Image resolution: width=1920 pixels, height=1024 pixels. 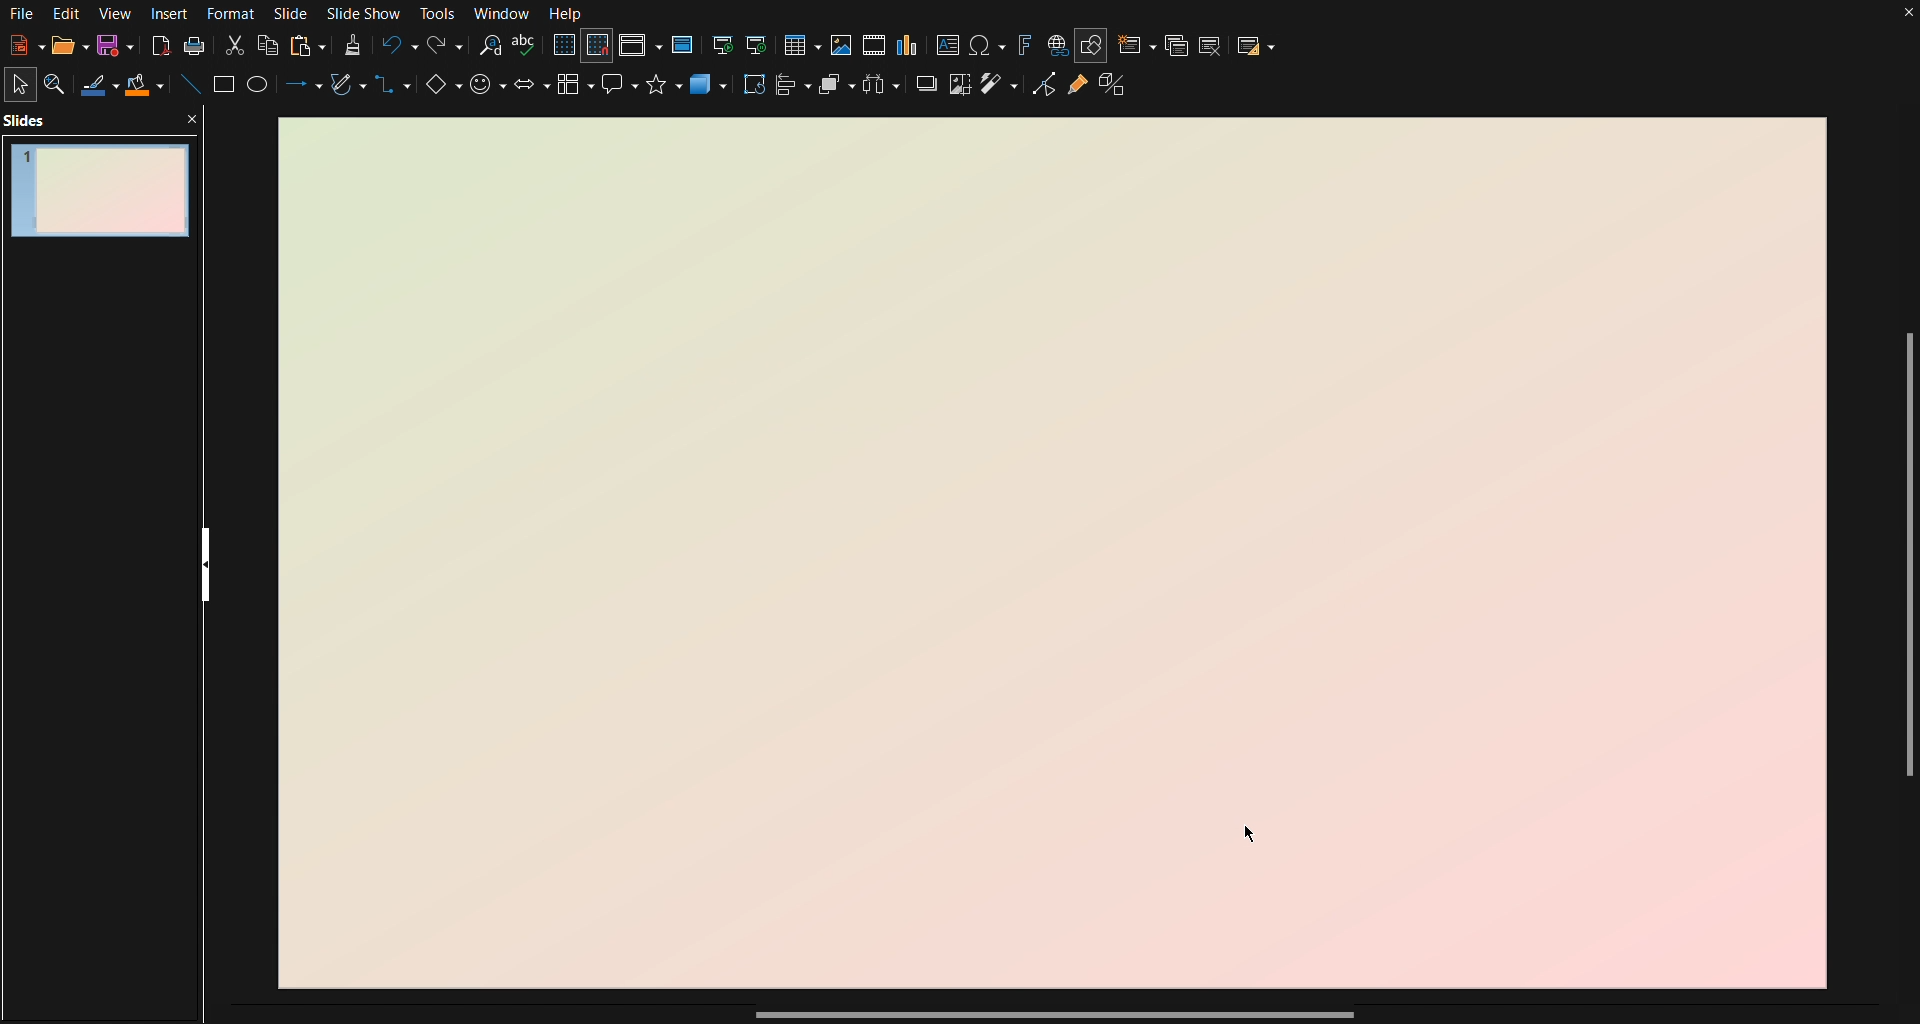 I want to click on Insert media, so click(x=874, y=44).